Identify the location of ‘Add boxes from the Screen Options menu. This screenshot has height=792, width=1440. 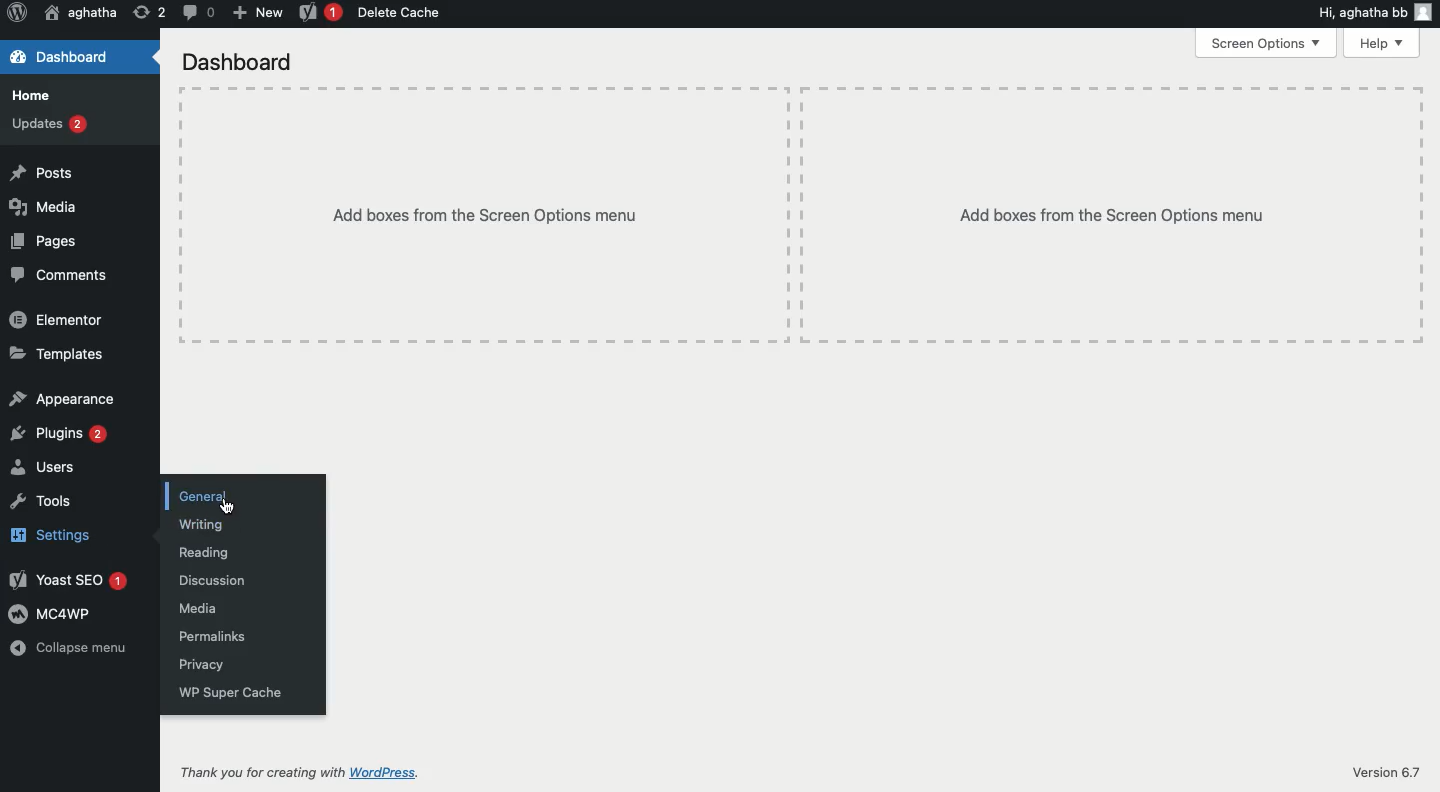
(481, 216).